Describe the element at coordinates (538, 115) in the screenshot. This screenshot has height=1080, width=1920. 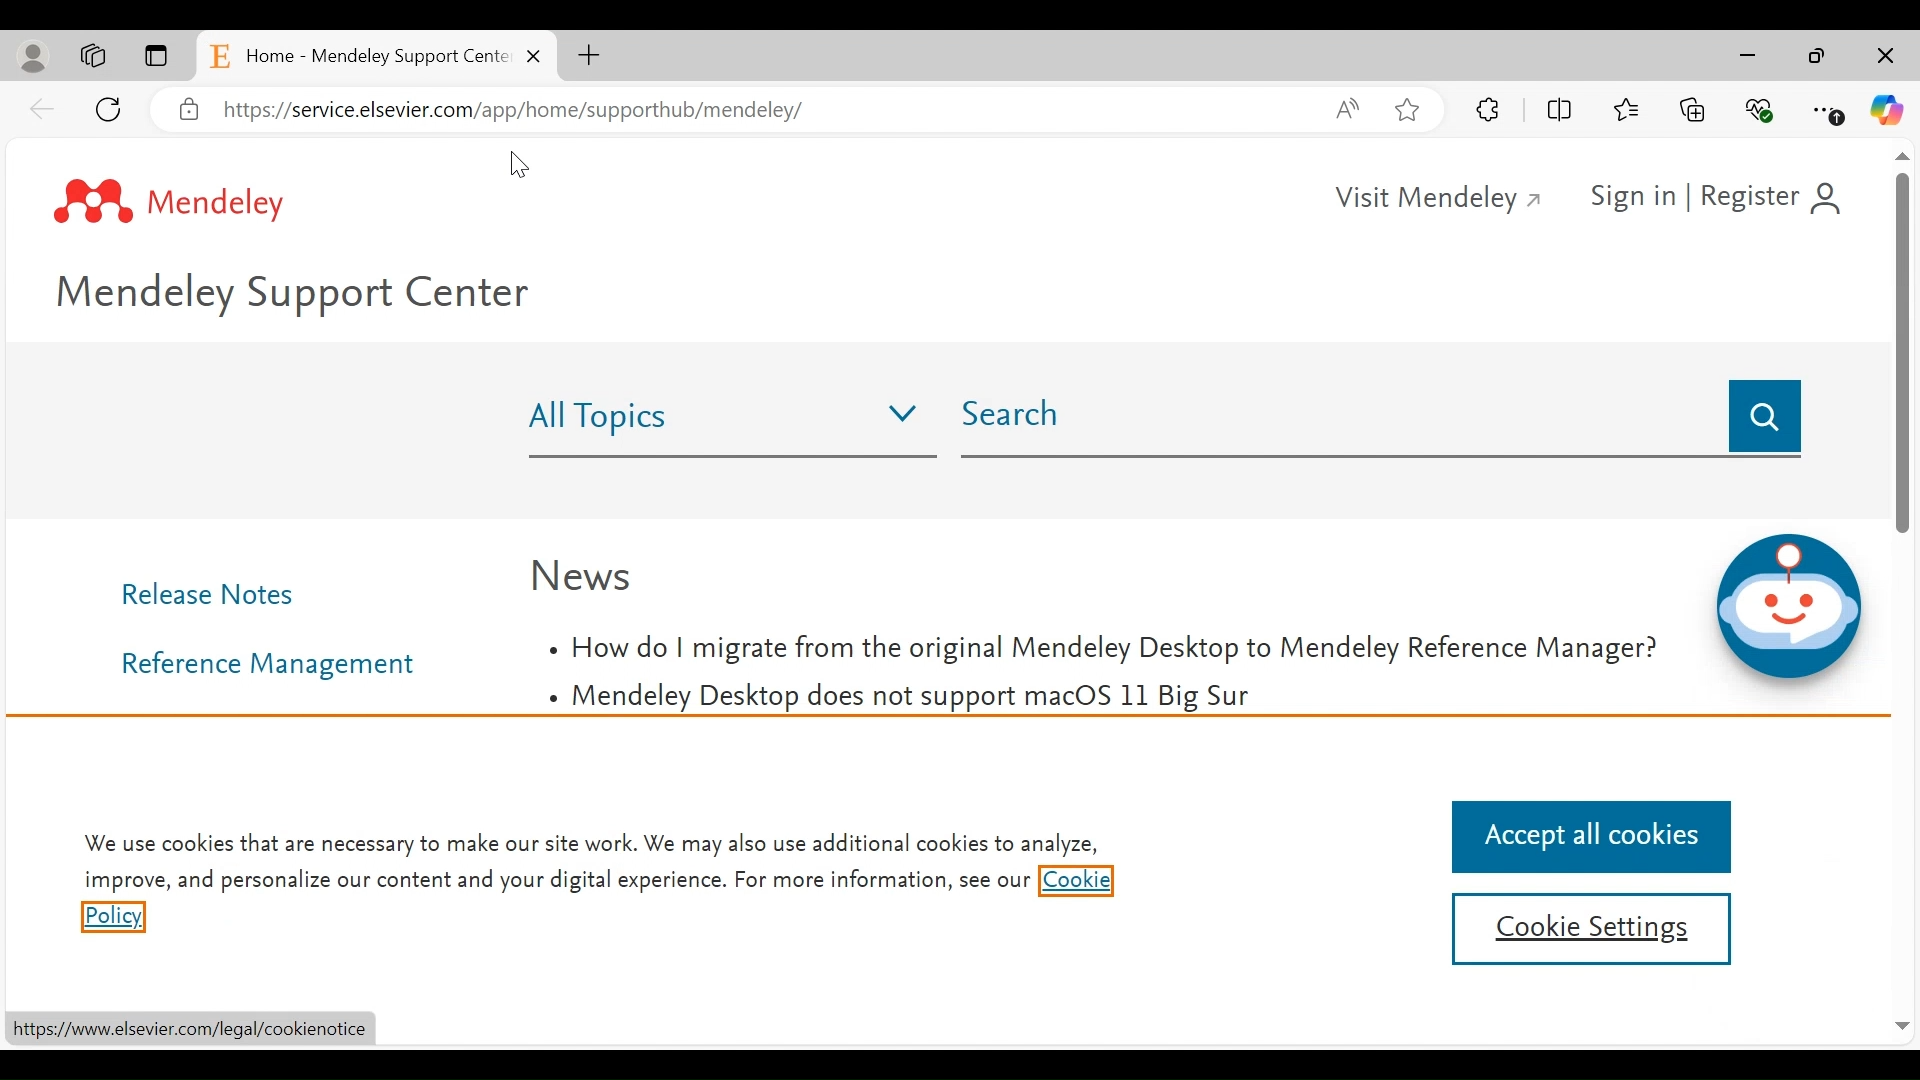
I see `ttps://service.elsevier.com/app/home/supporthub/mendeley/` at that location.